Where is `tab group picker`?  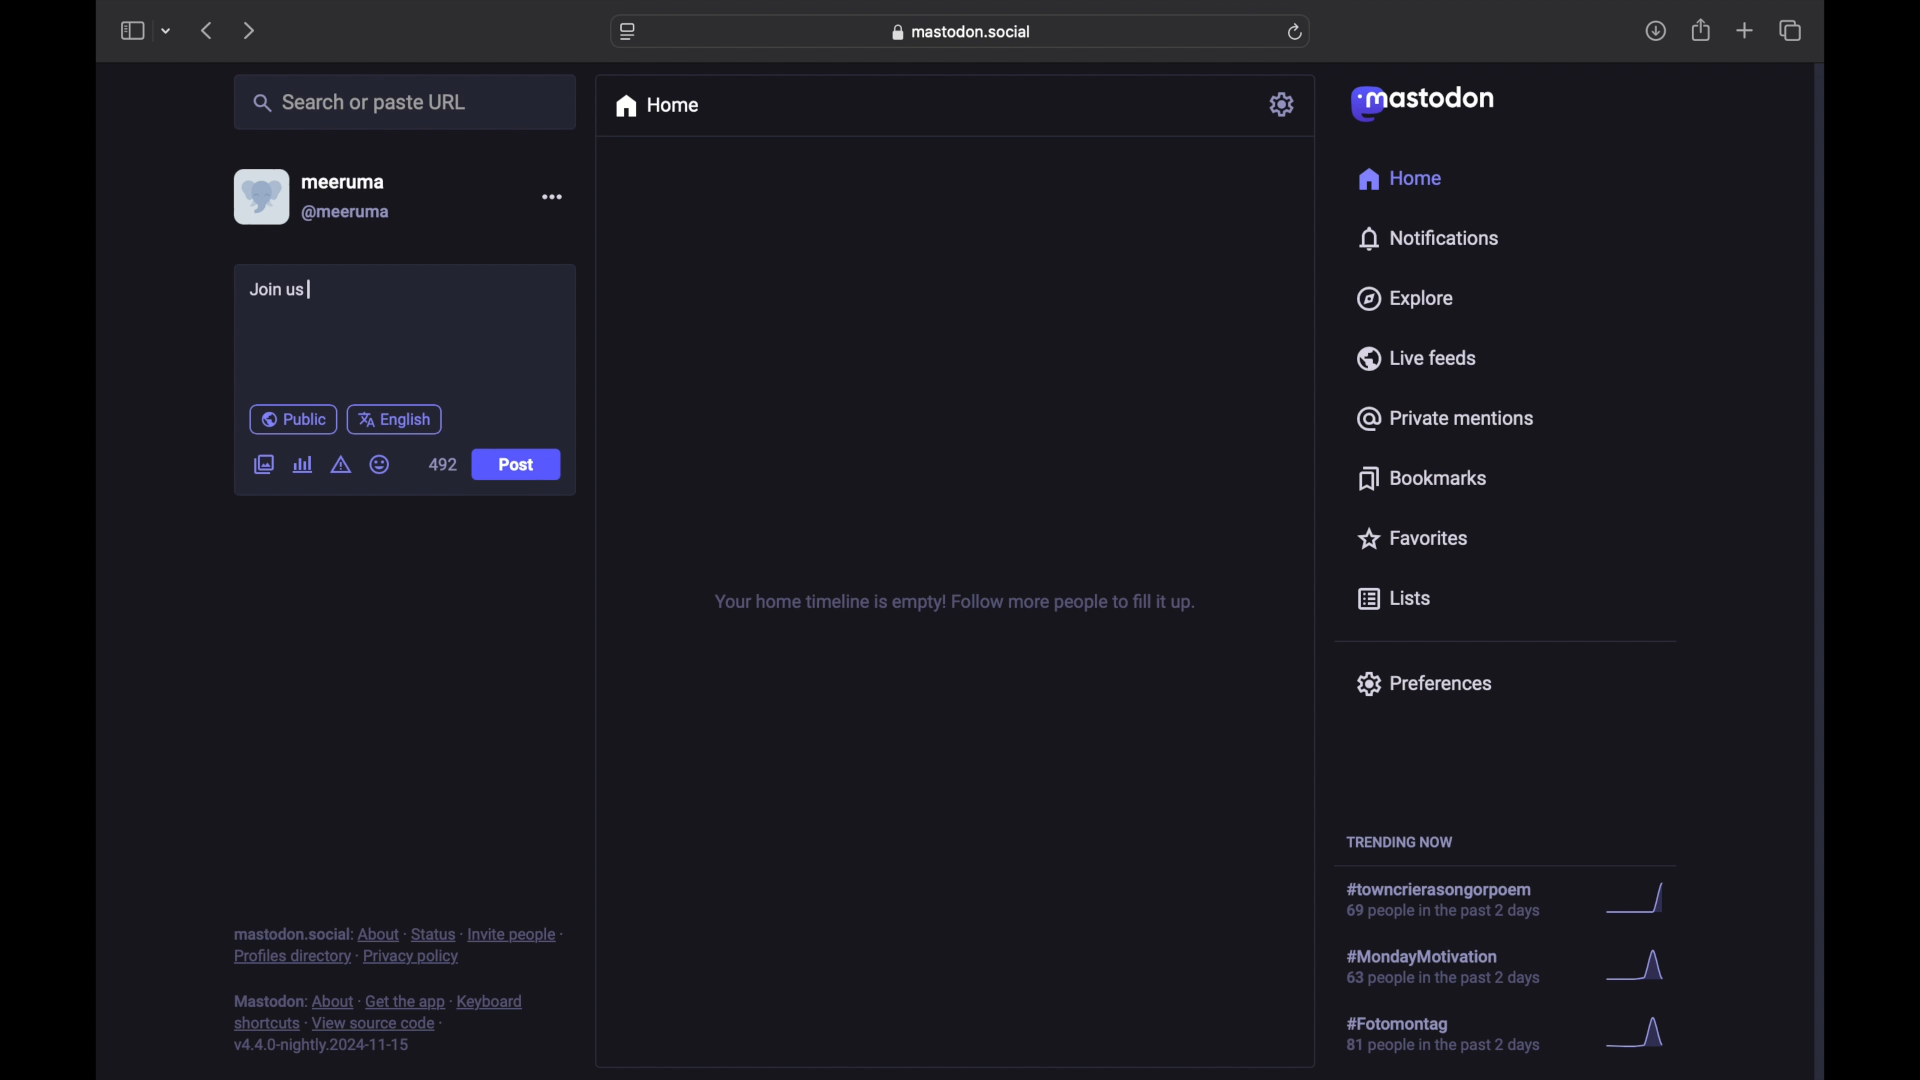 tab group picker is located at coordinates (166, 32).